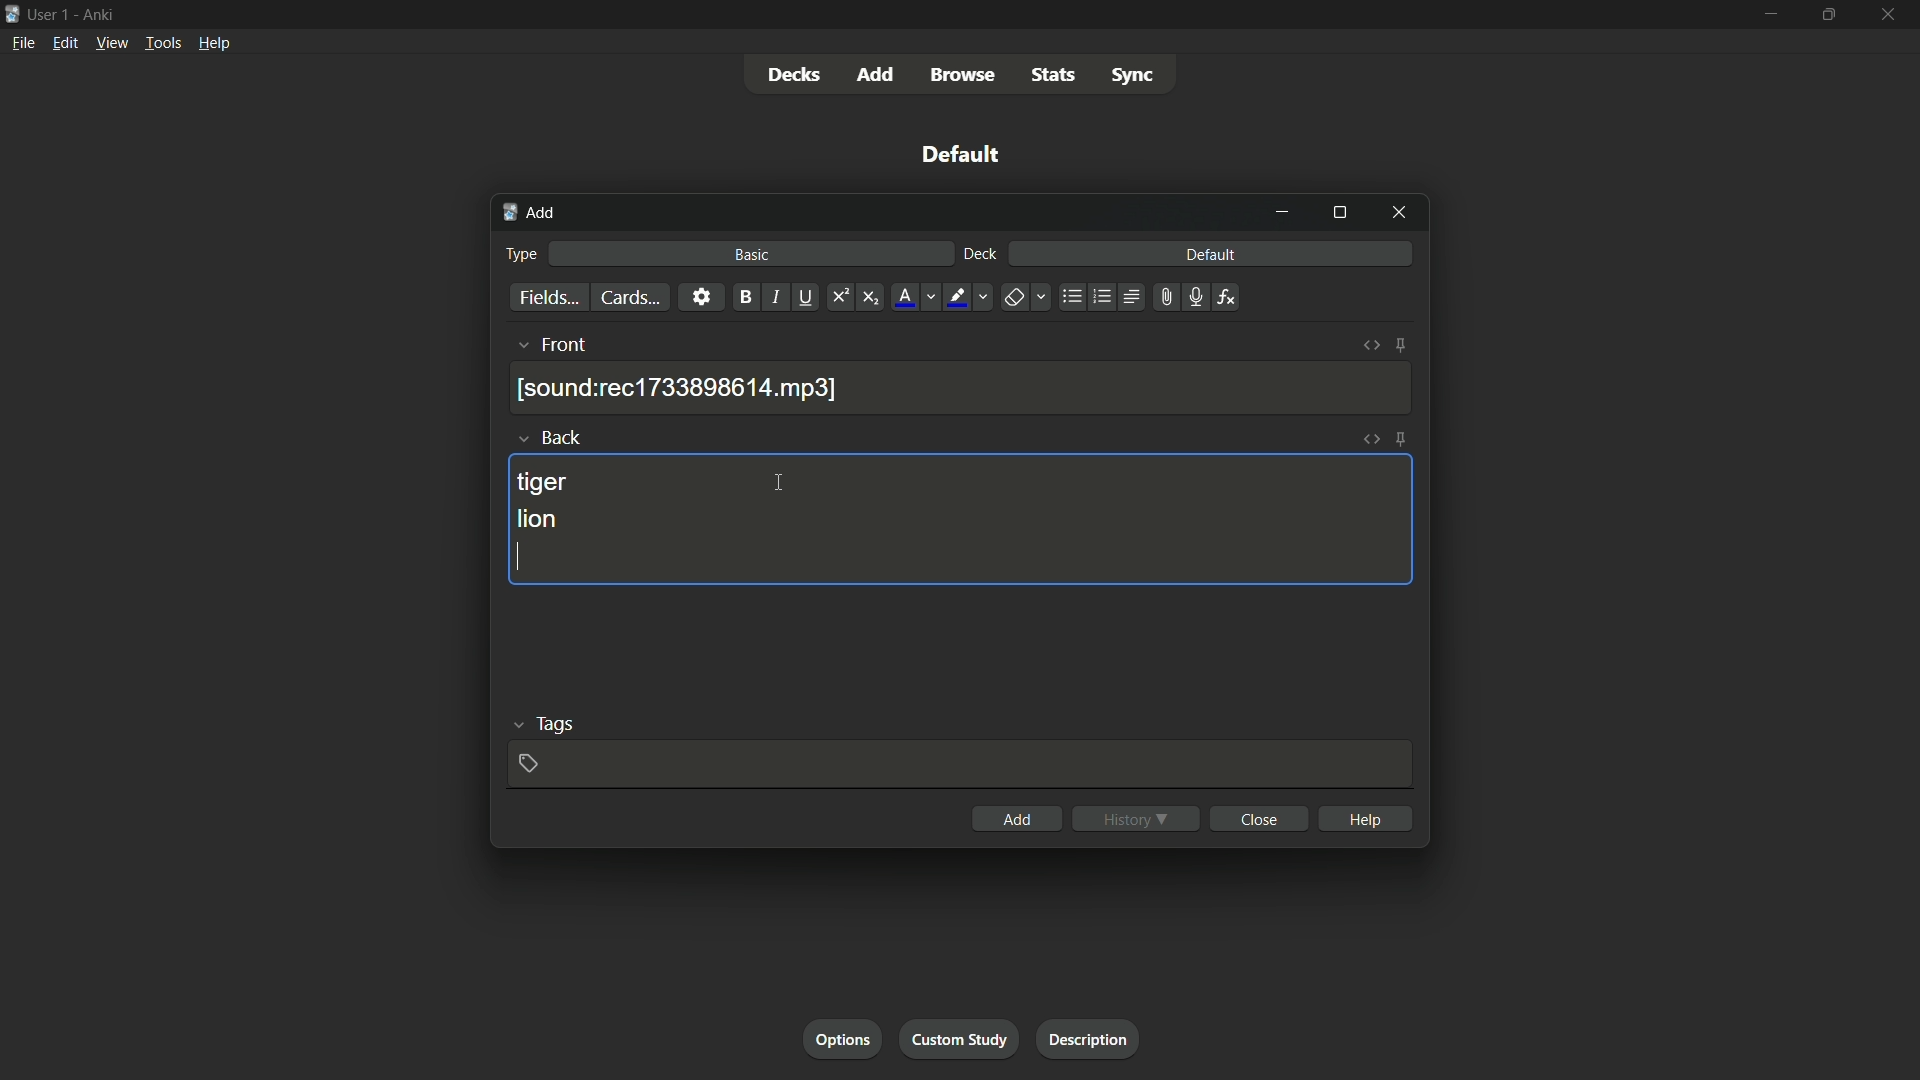 This screenshot has height=1080, width=1920. I want to click on maximize, so click(1829, 15).